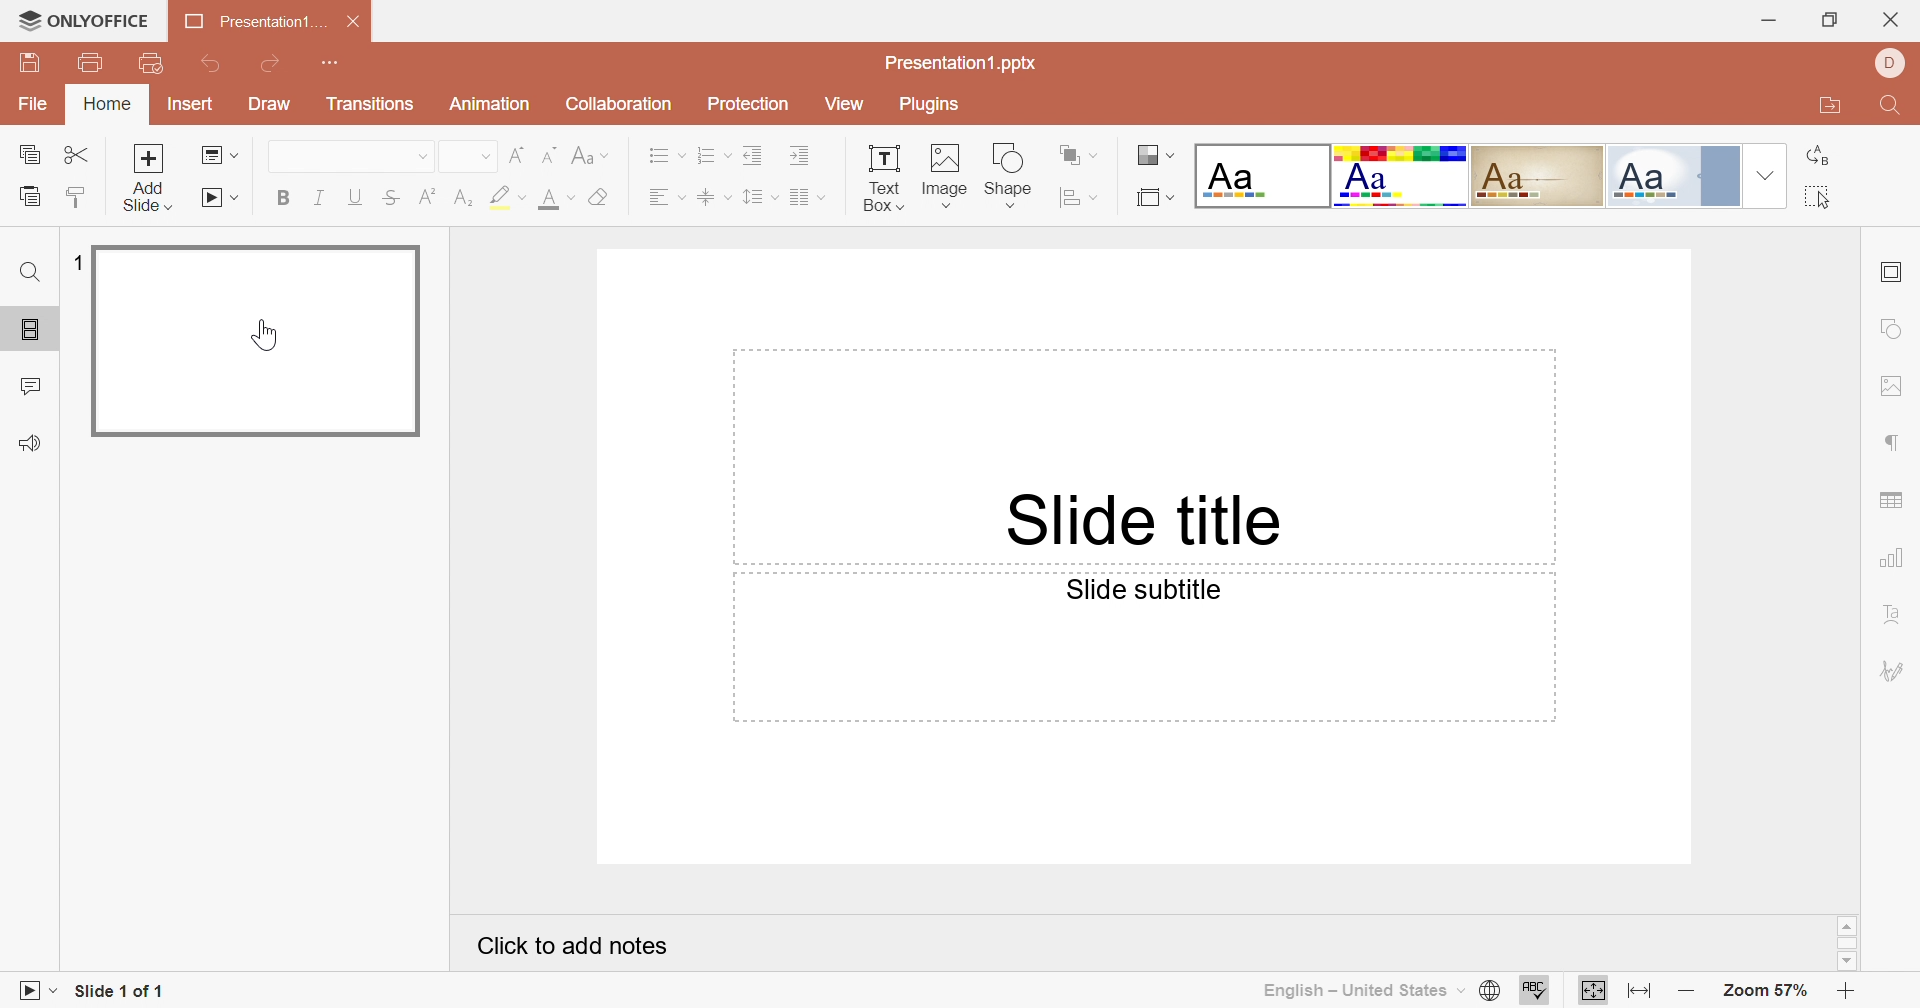 The height and width of the screenshot is (1008, 1920). I want to click on Arrange shape, so click(1079, 151).